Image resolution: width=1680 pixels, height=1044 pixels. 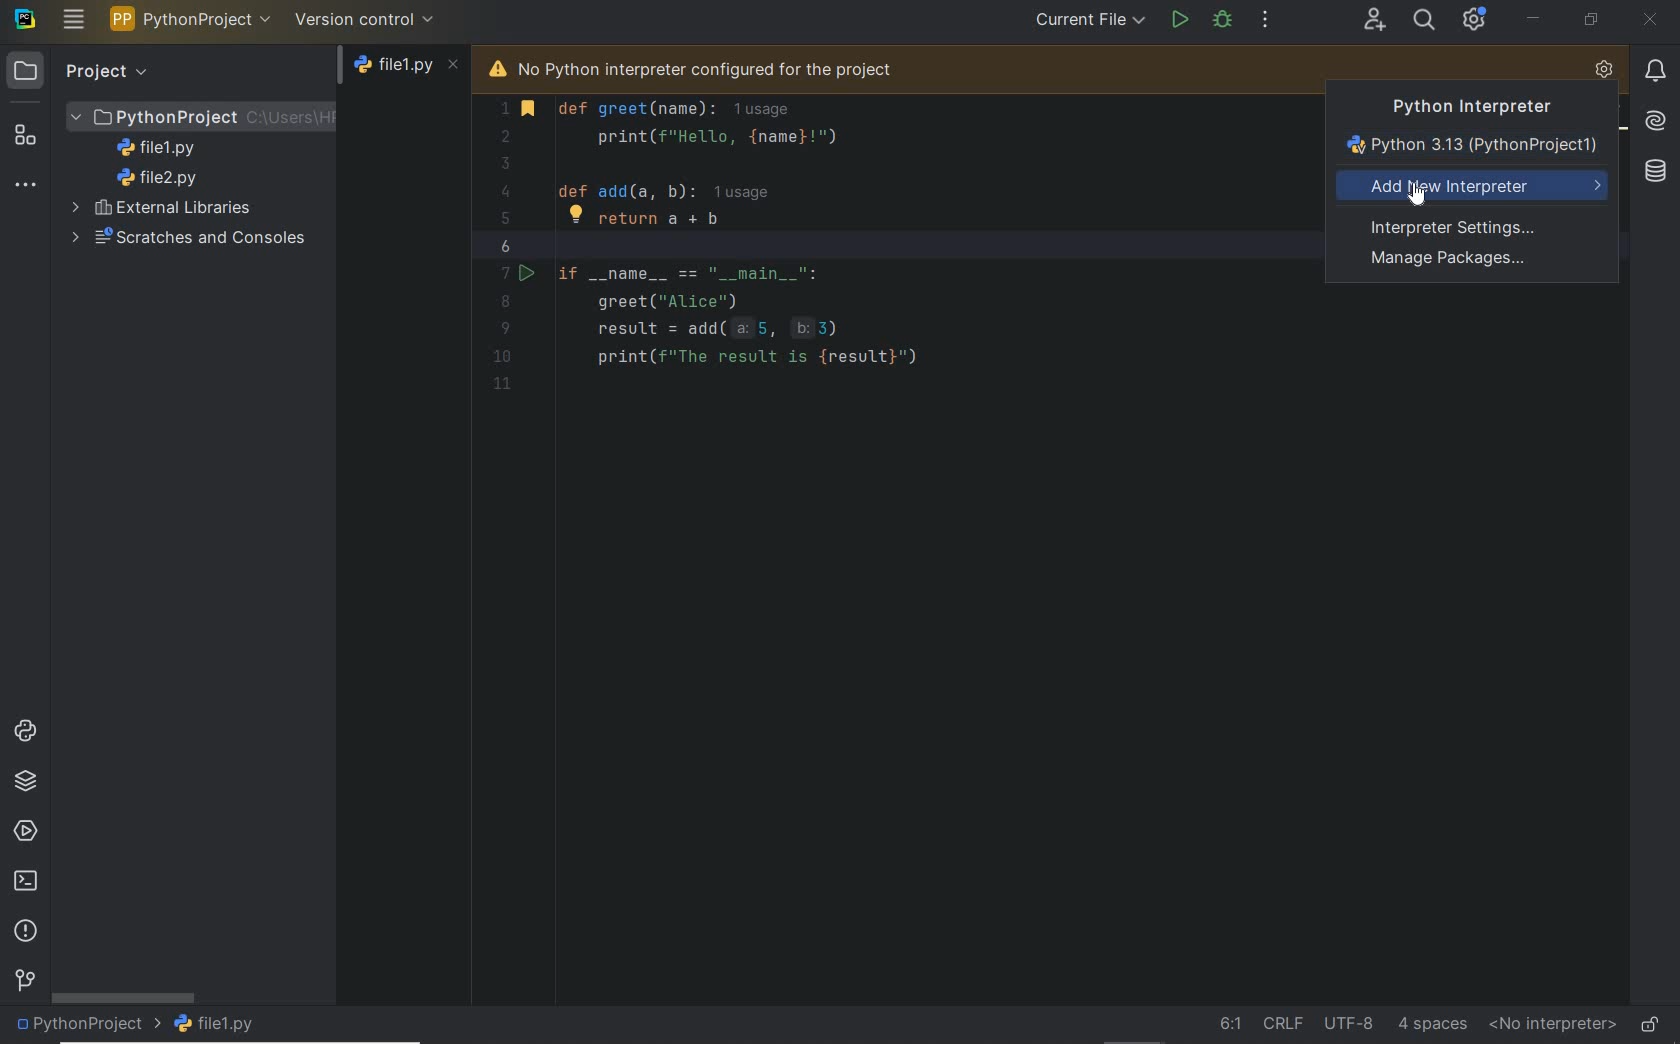 What do you see at coordinates (74, 19) in the screenshot?
I see `main menu` at bounding box center [74, 19].